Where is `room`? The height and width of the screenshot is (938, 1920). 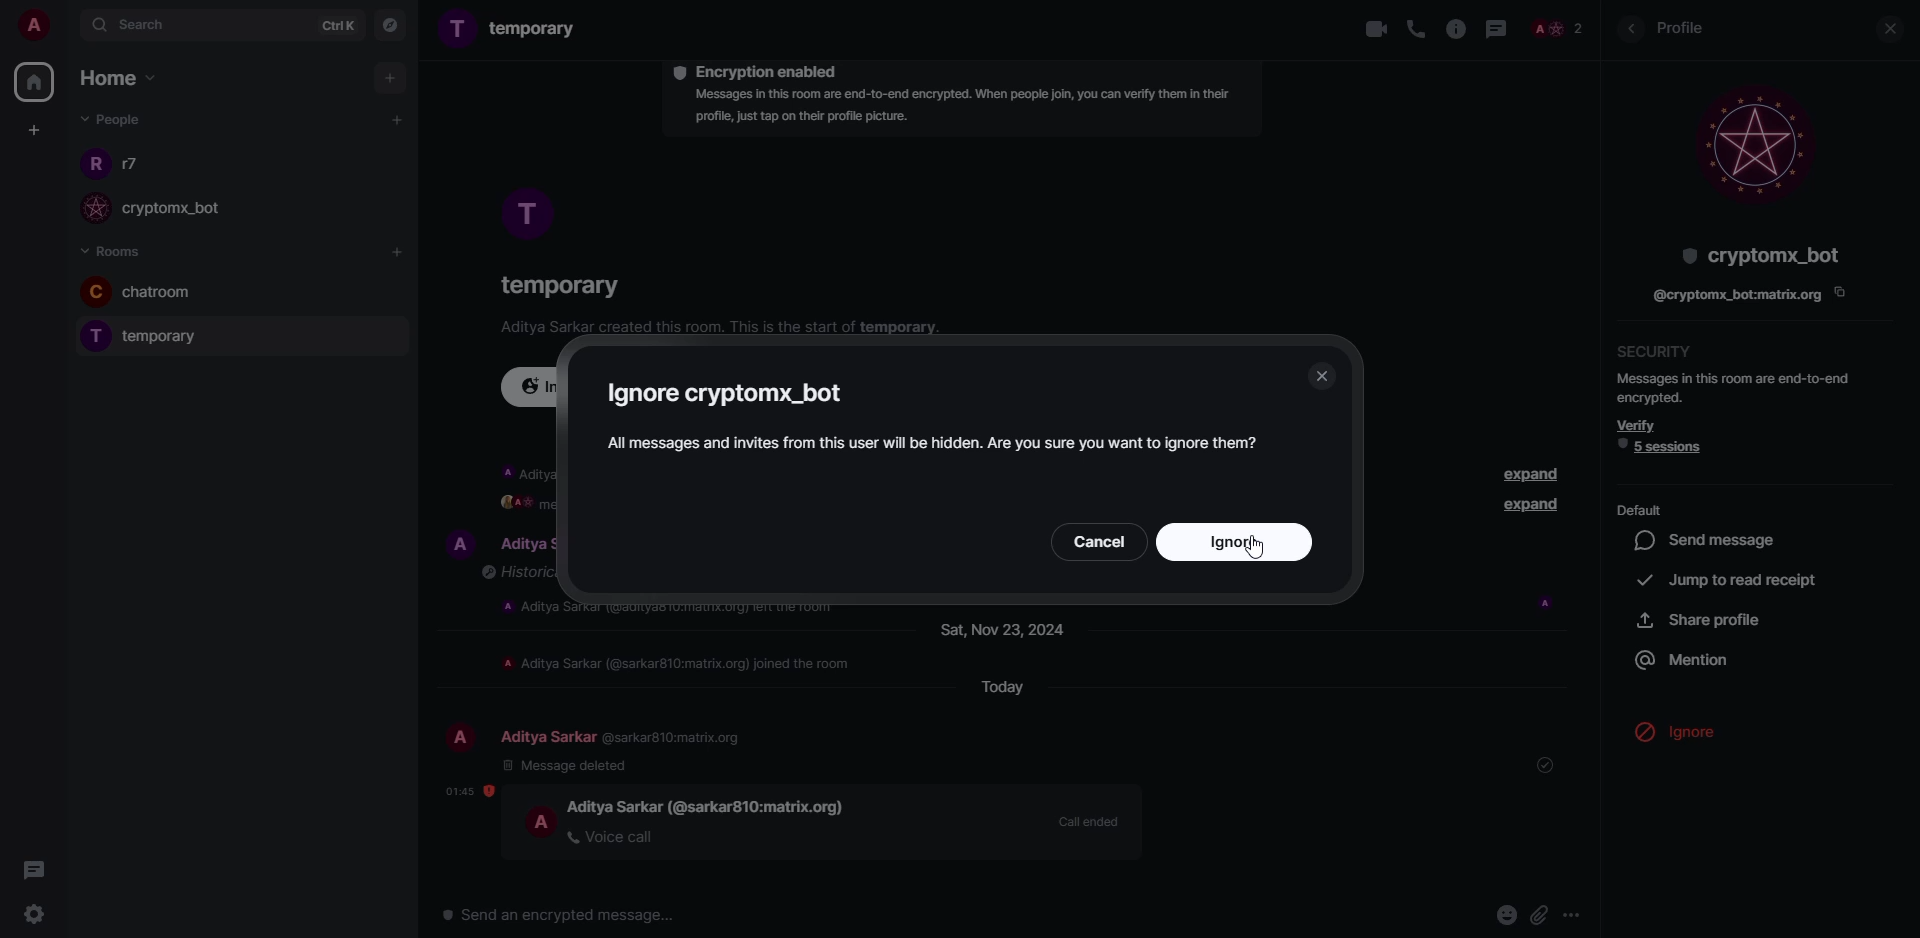 room is located at coordinates (177, 294).